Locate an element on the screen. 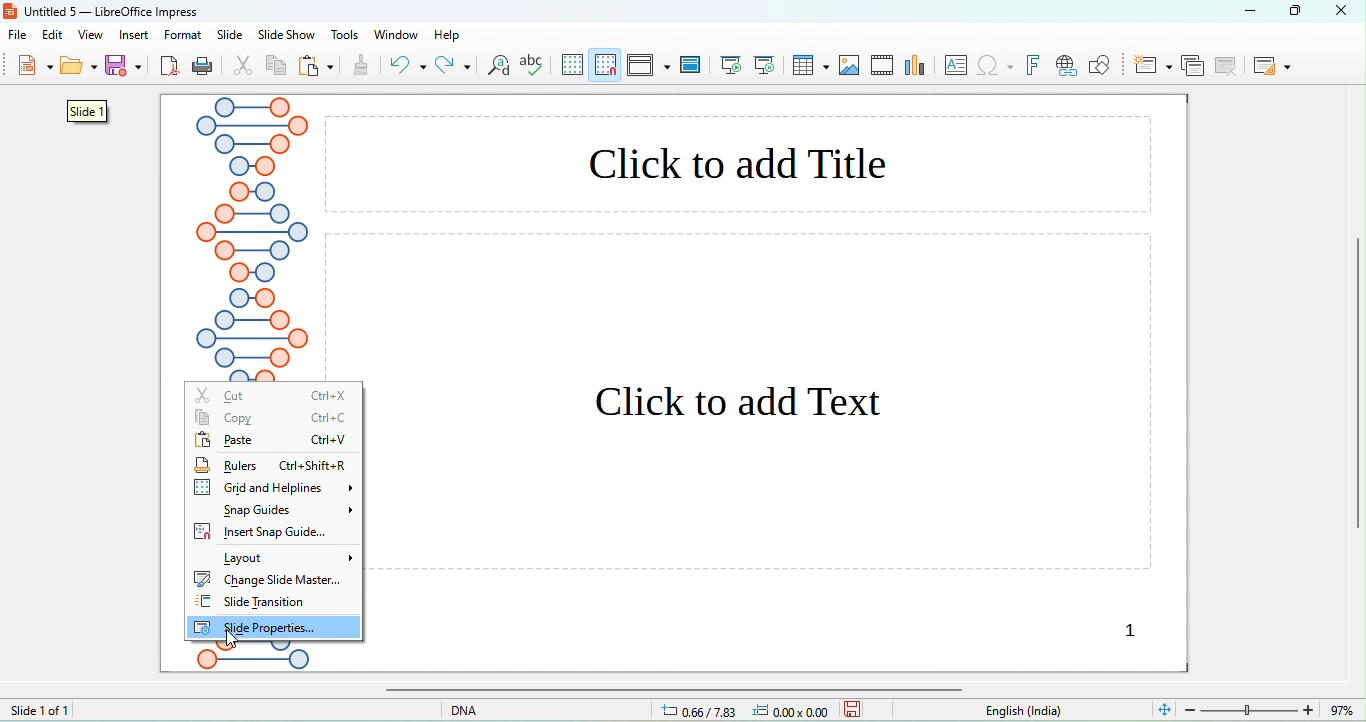 Image resolution: width=1366 pixels, height=722 pixels. duplicate slide is located at coordinates (1192, 65).